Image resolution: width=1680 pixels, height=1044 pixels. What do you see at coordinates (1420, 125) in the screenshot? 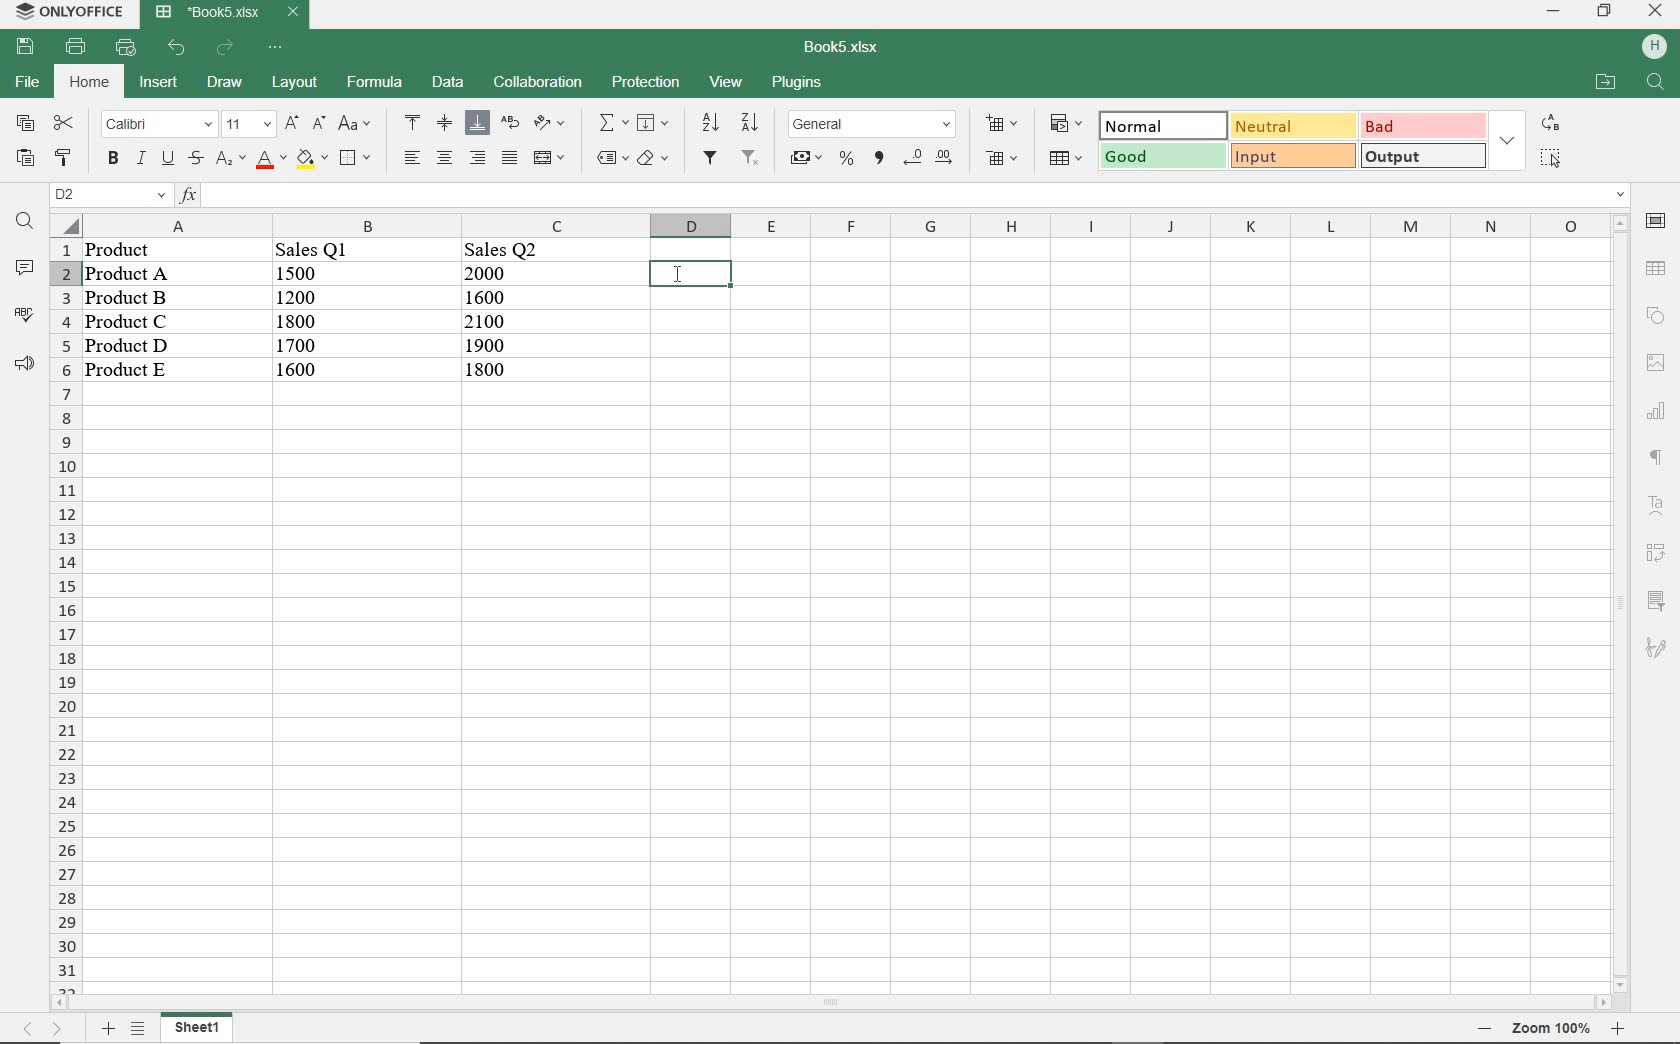
I see `bad` at bounding box center [1420, 125].